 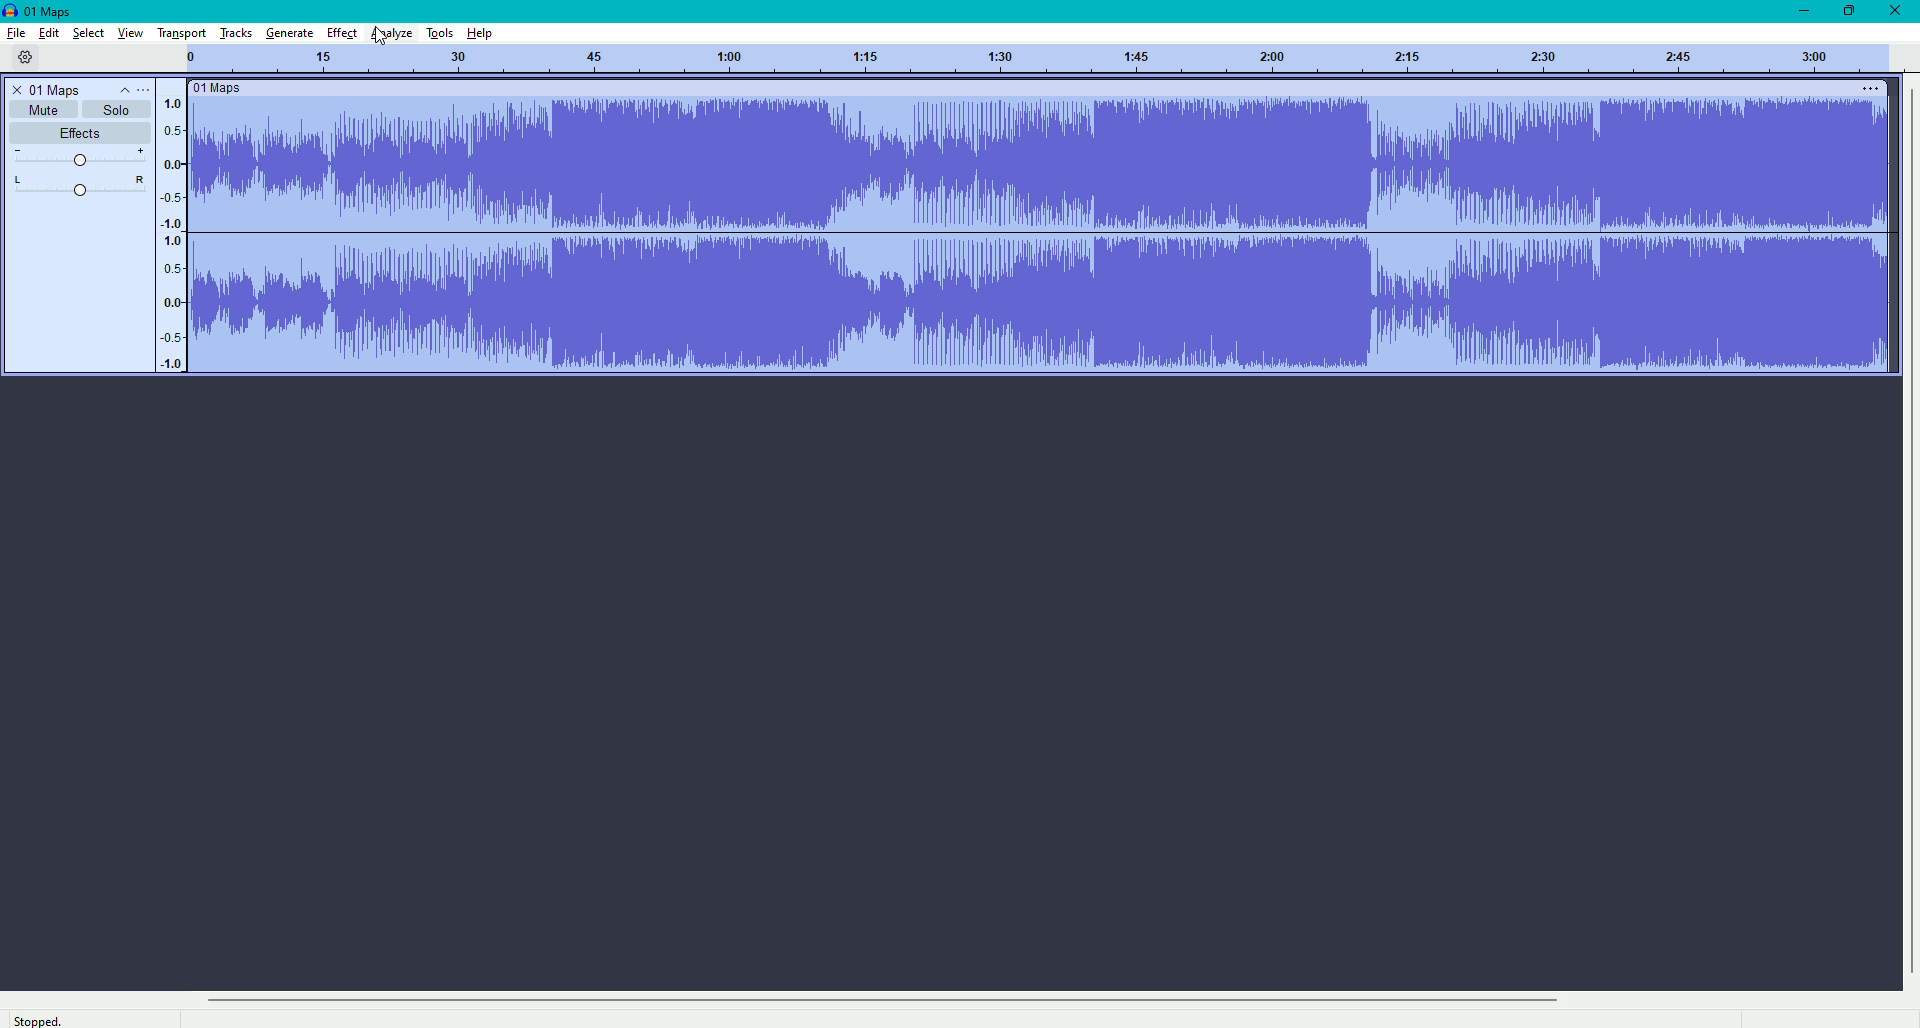 I want to click on Analyze, so click(x=388, y=33).